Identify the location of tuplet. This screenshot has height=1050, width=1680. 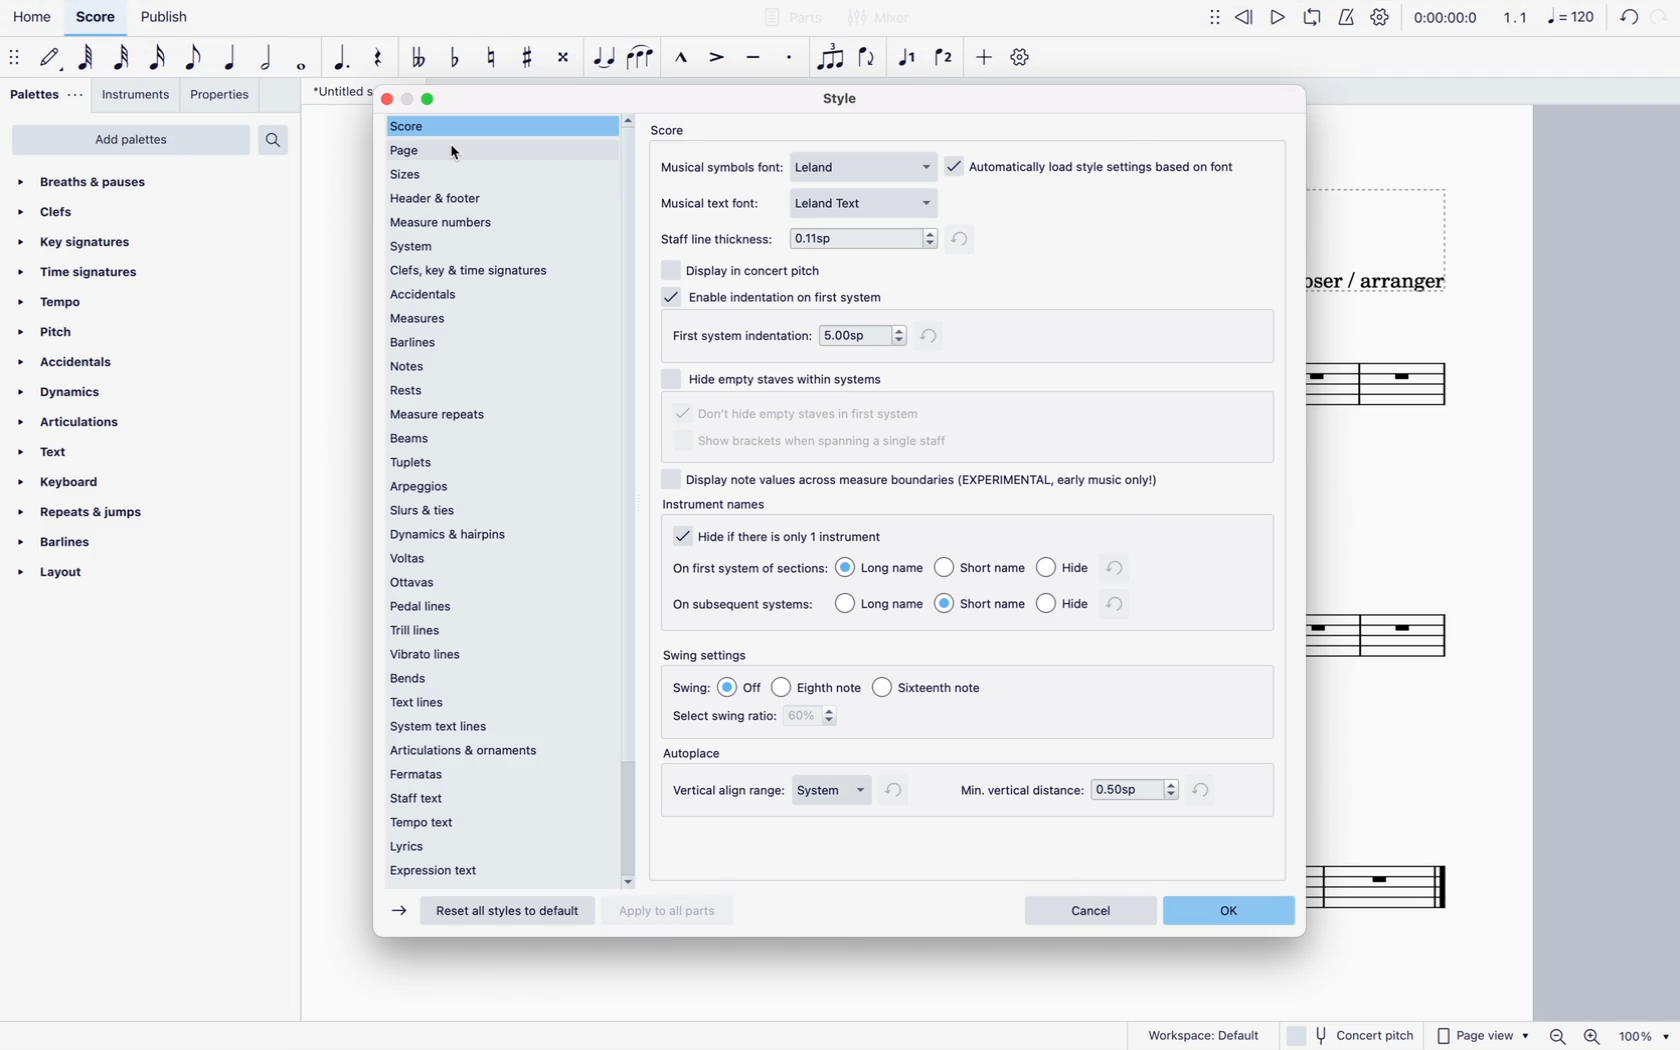
(832, 56).